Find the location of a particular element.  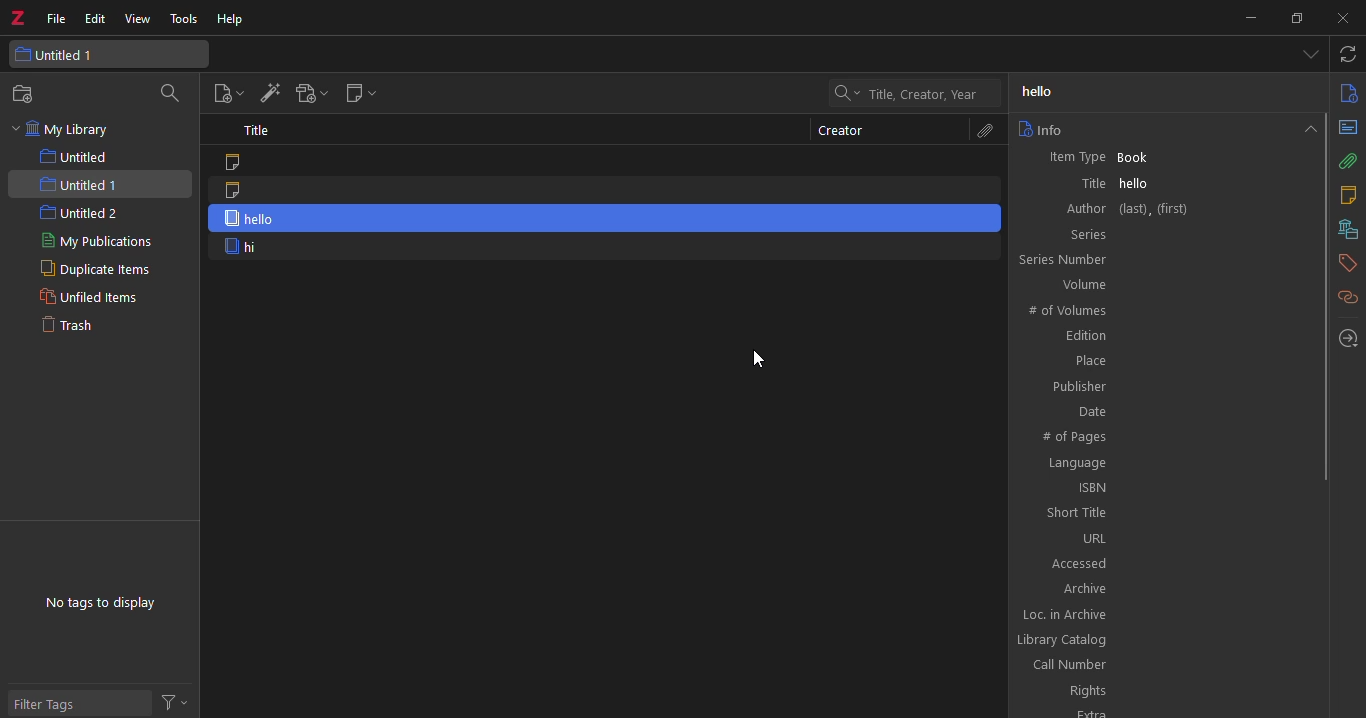

call number is located at coordinates (1160, 665).